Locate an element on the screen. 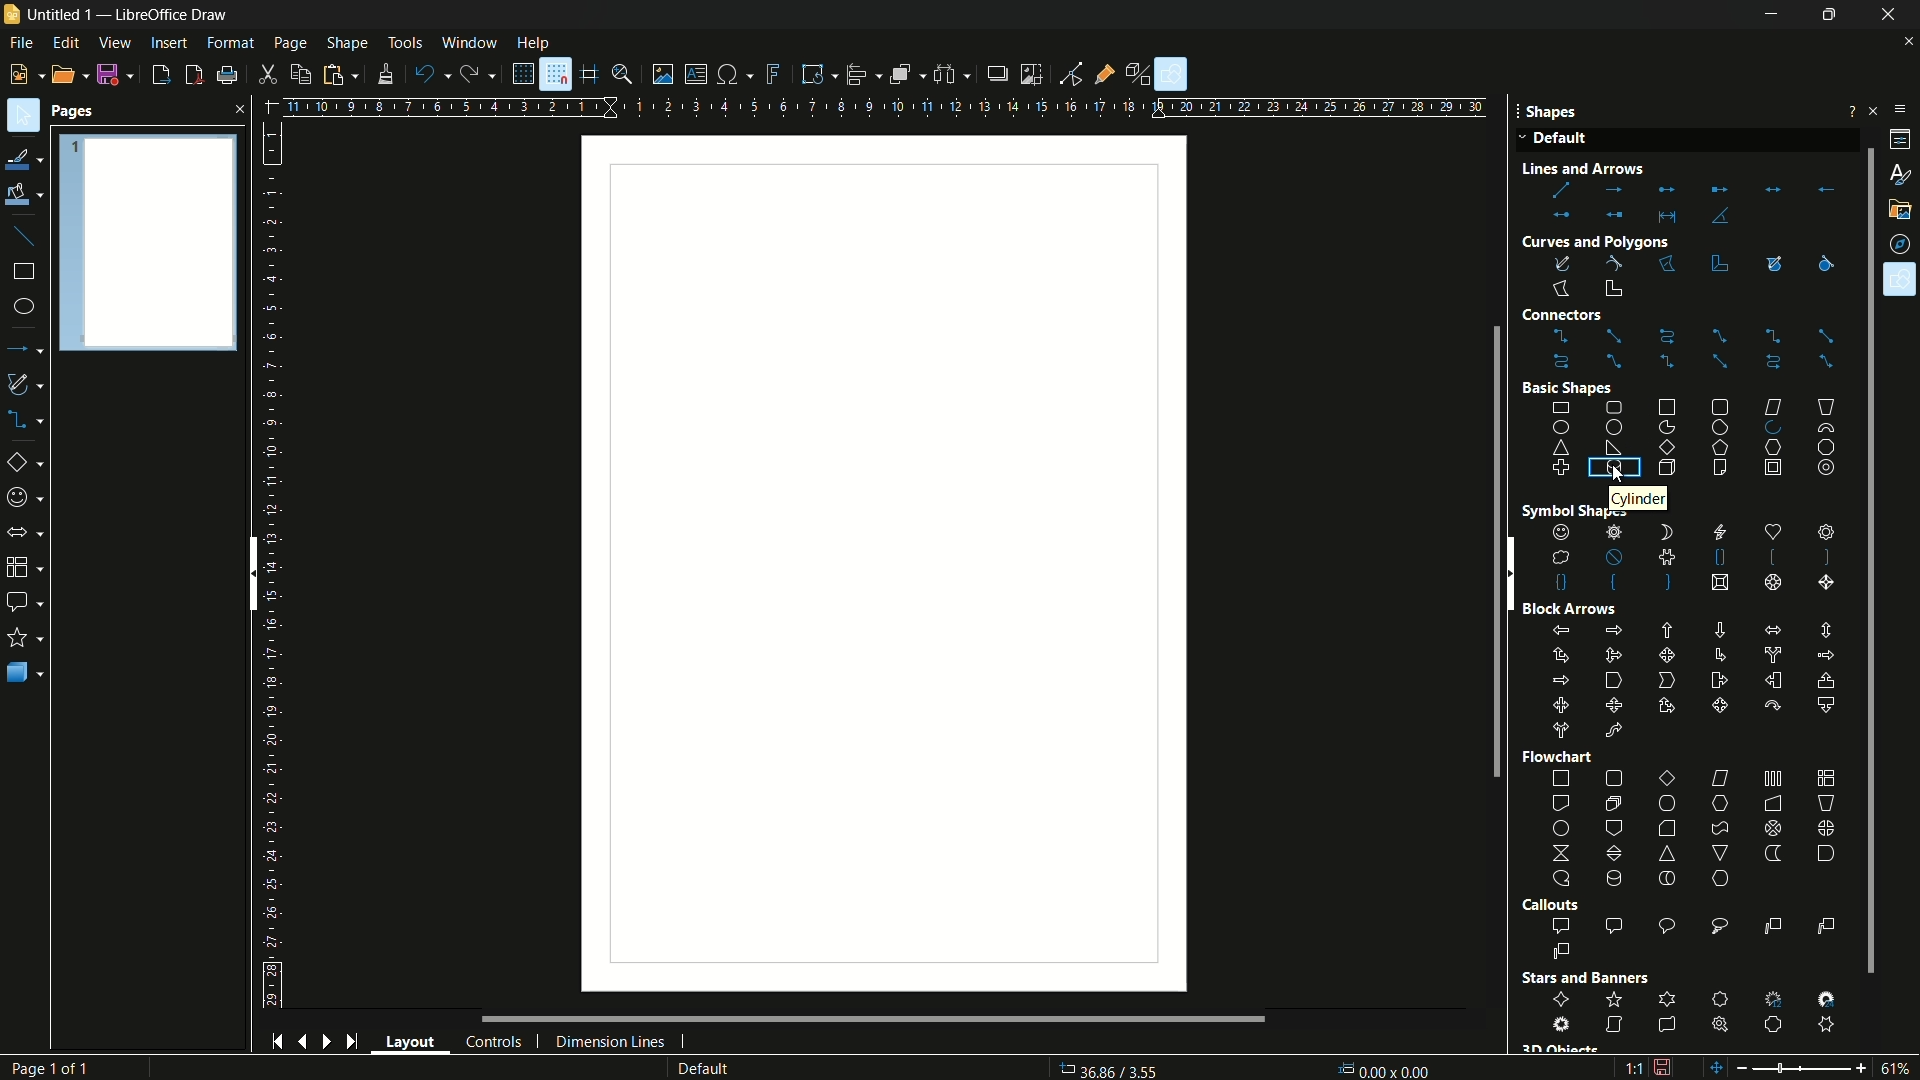  crop is located at coordinates (1030, 74).